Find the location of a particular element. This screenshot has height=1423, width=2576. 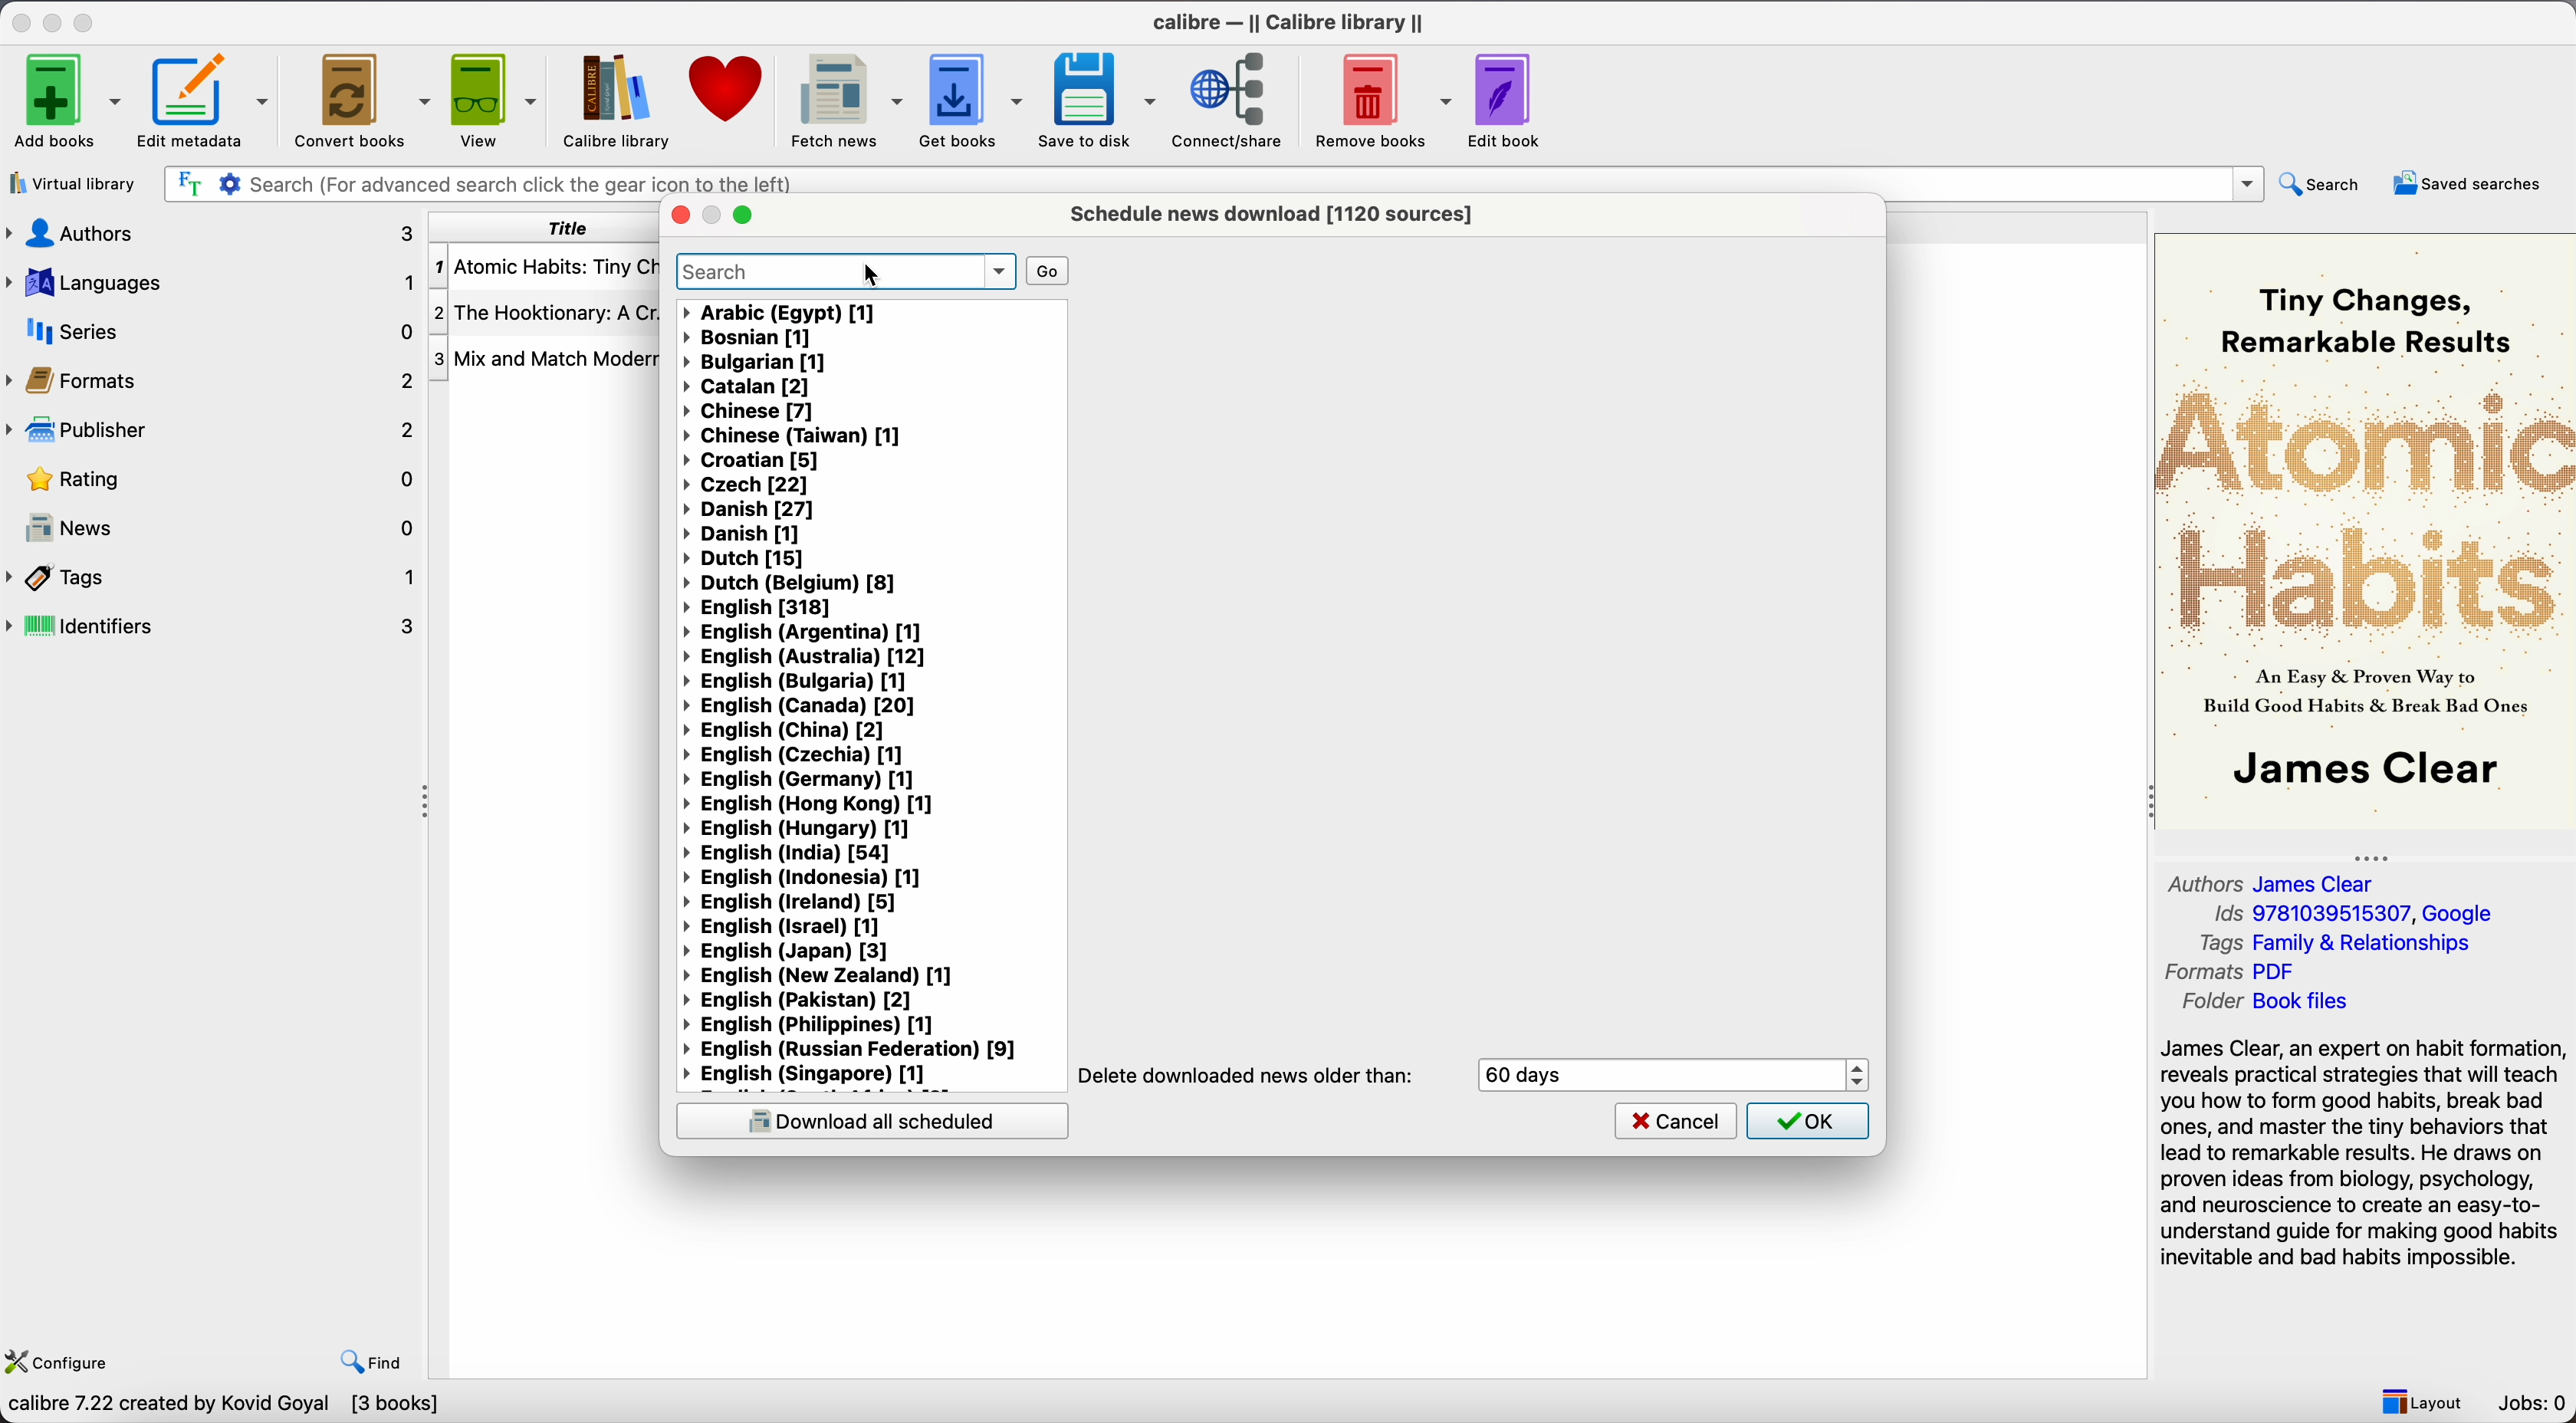

English (Canada) [20] is located at coordinates (798, 705).